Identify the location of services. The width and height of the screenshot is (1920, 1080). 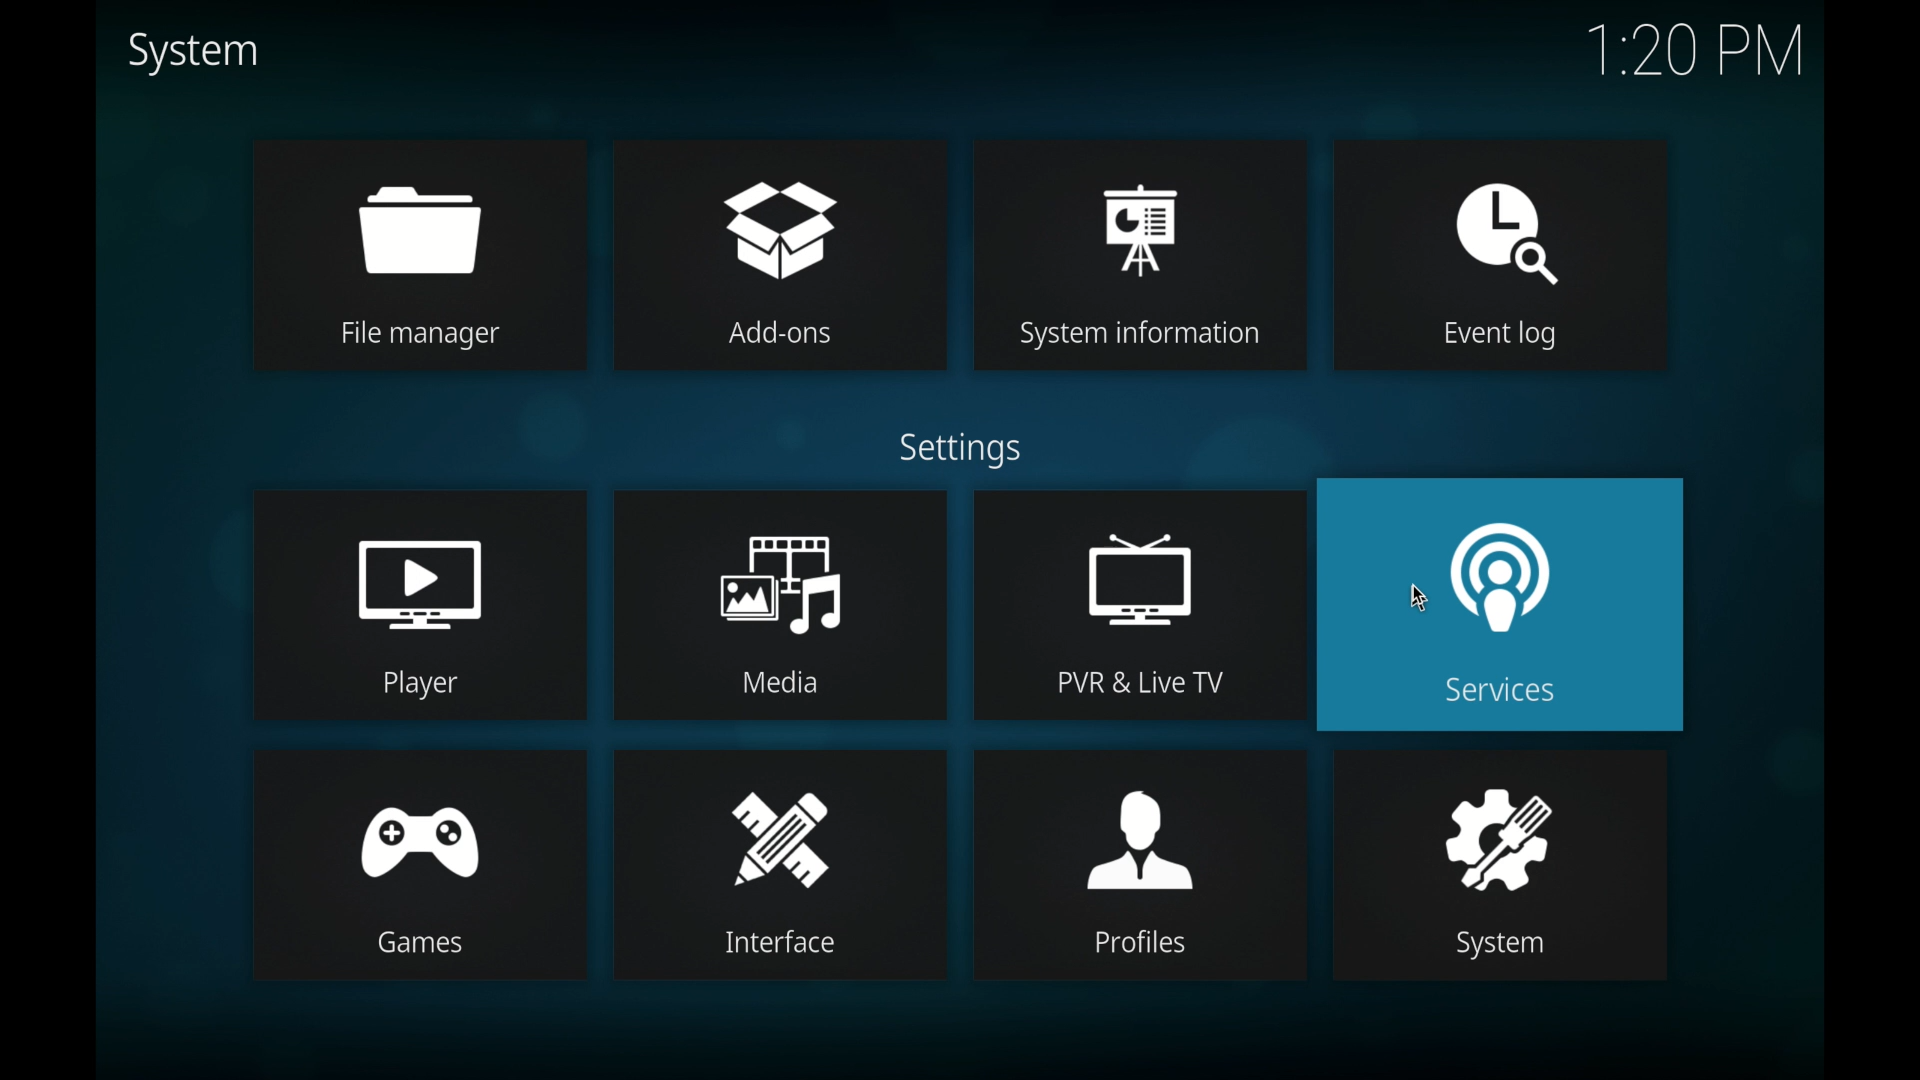
(1502, 604).